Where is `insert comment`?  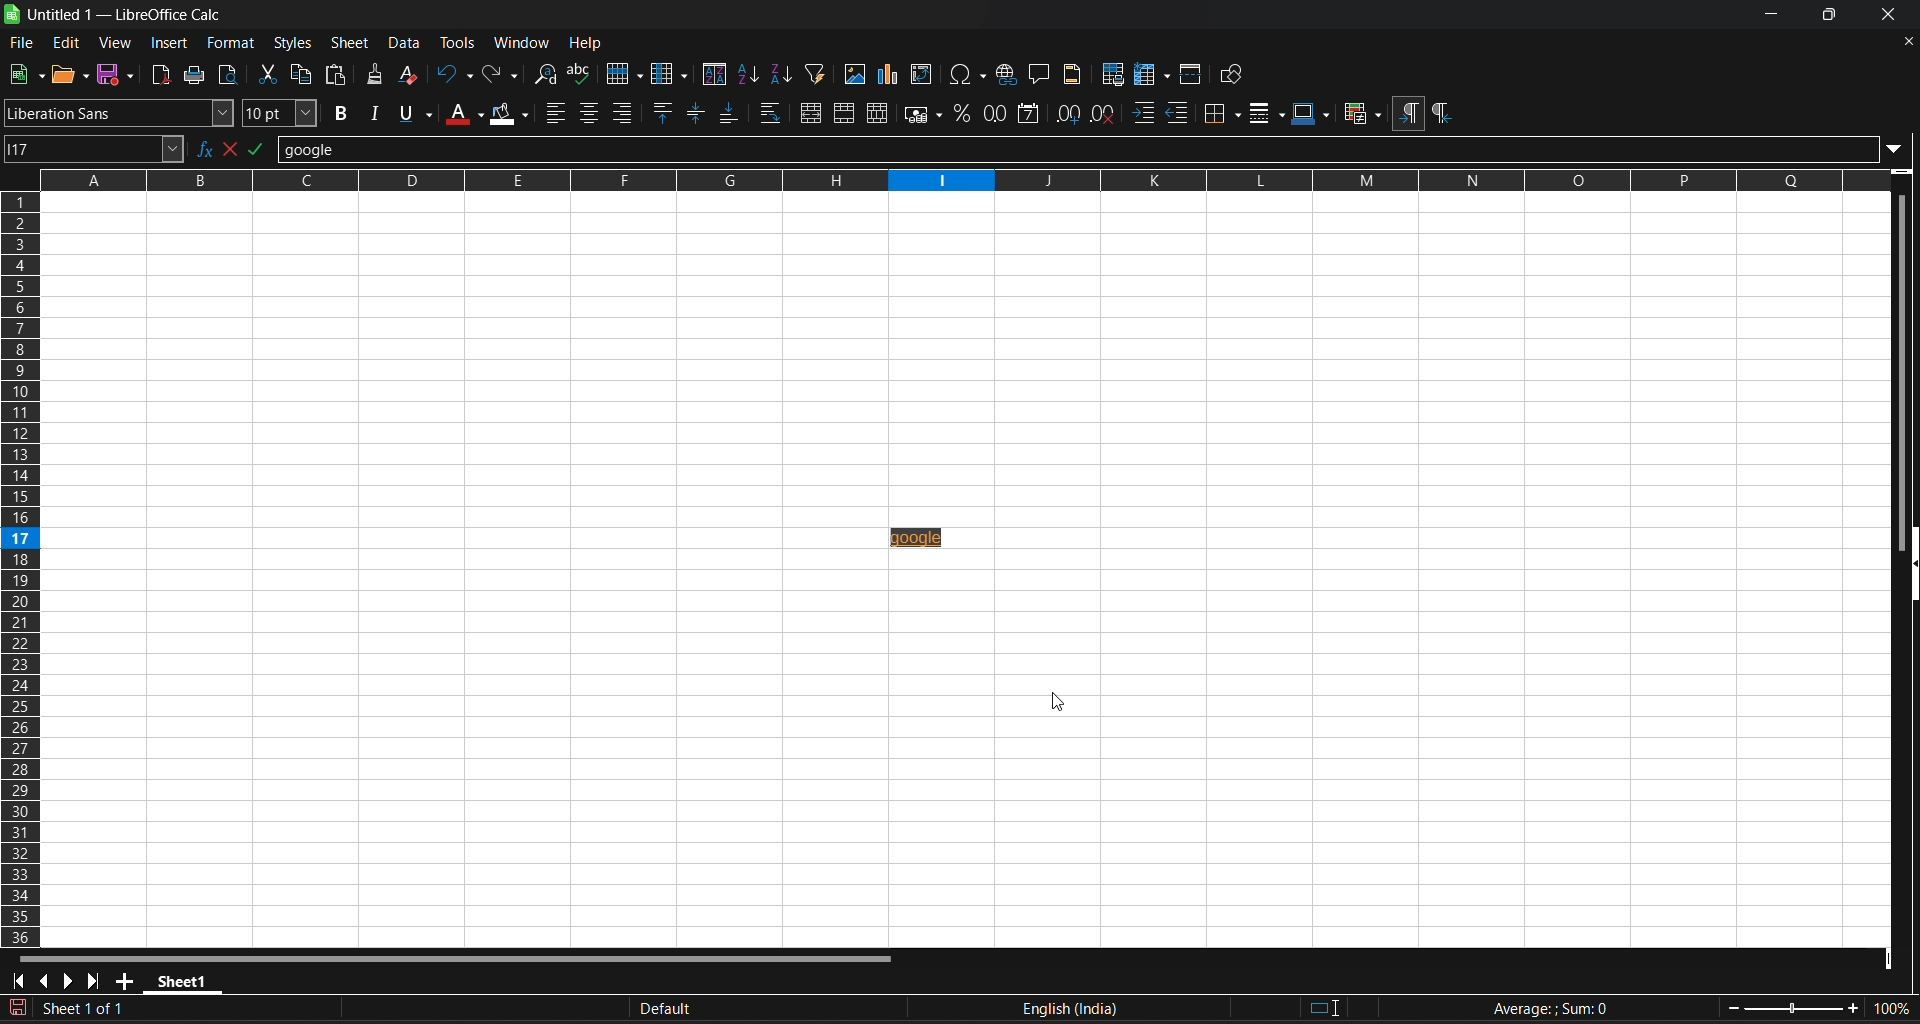
insert comment is located at coordinates (1041, 73).